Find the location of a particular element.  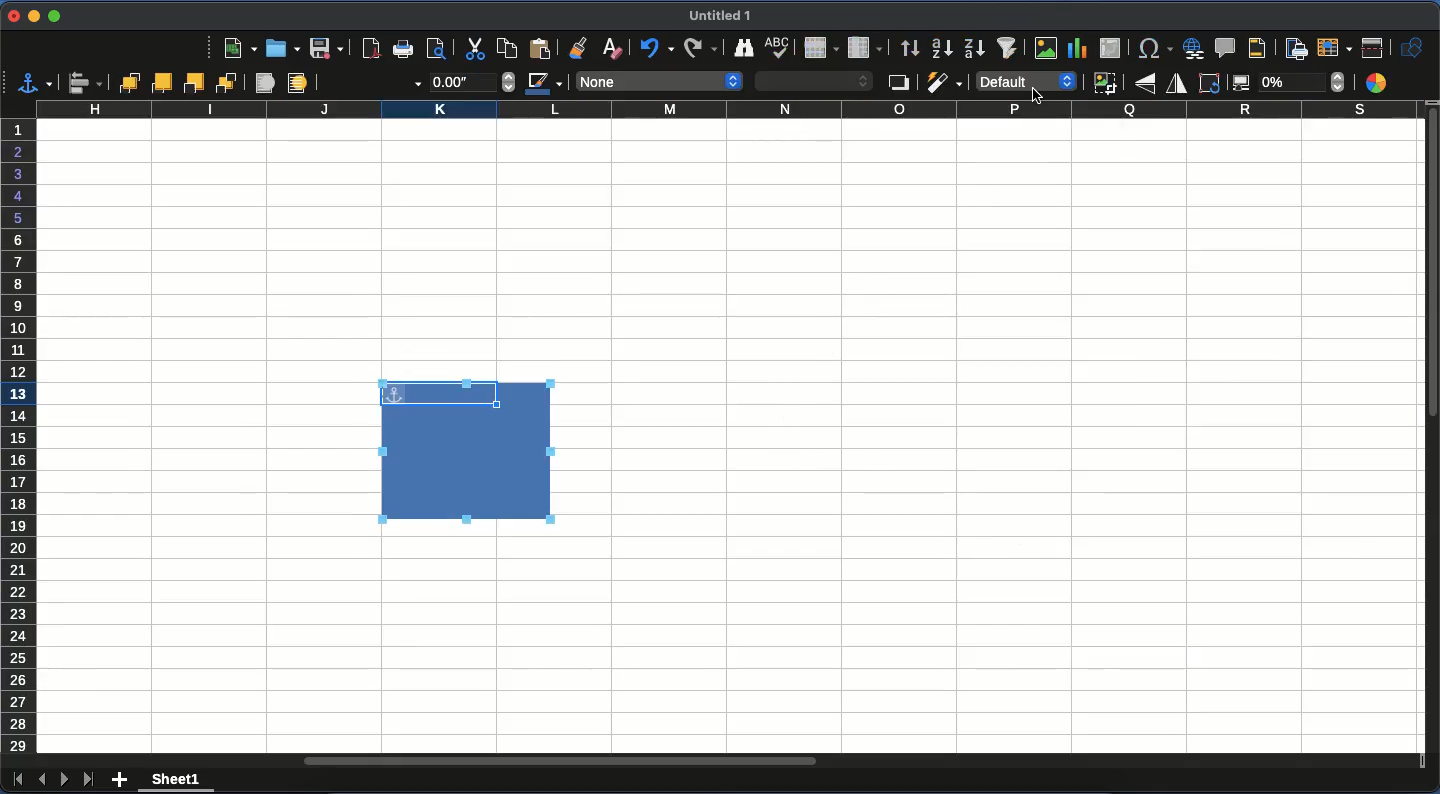

ascending is located at coordinates (940, 48).